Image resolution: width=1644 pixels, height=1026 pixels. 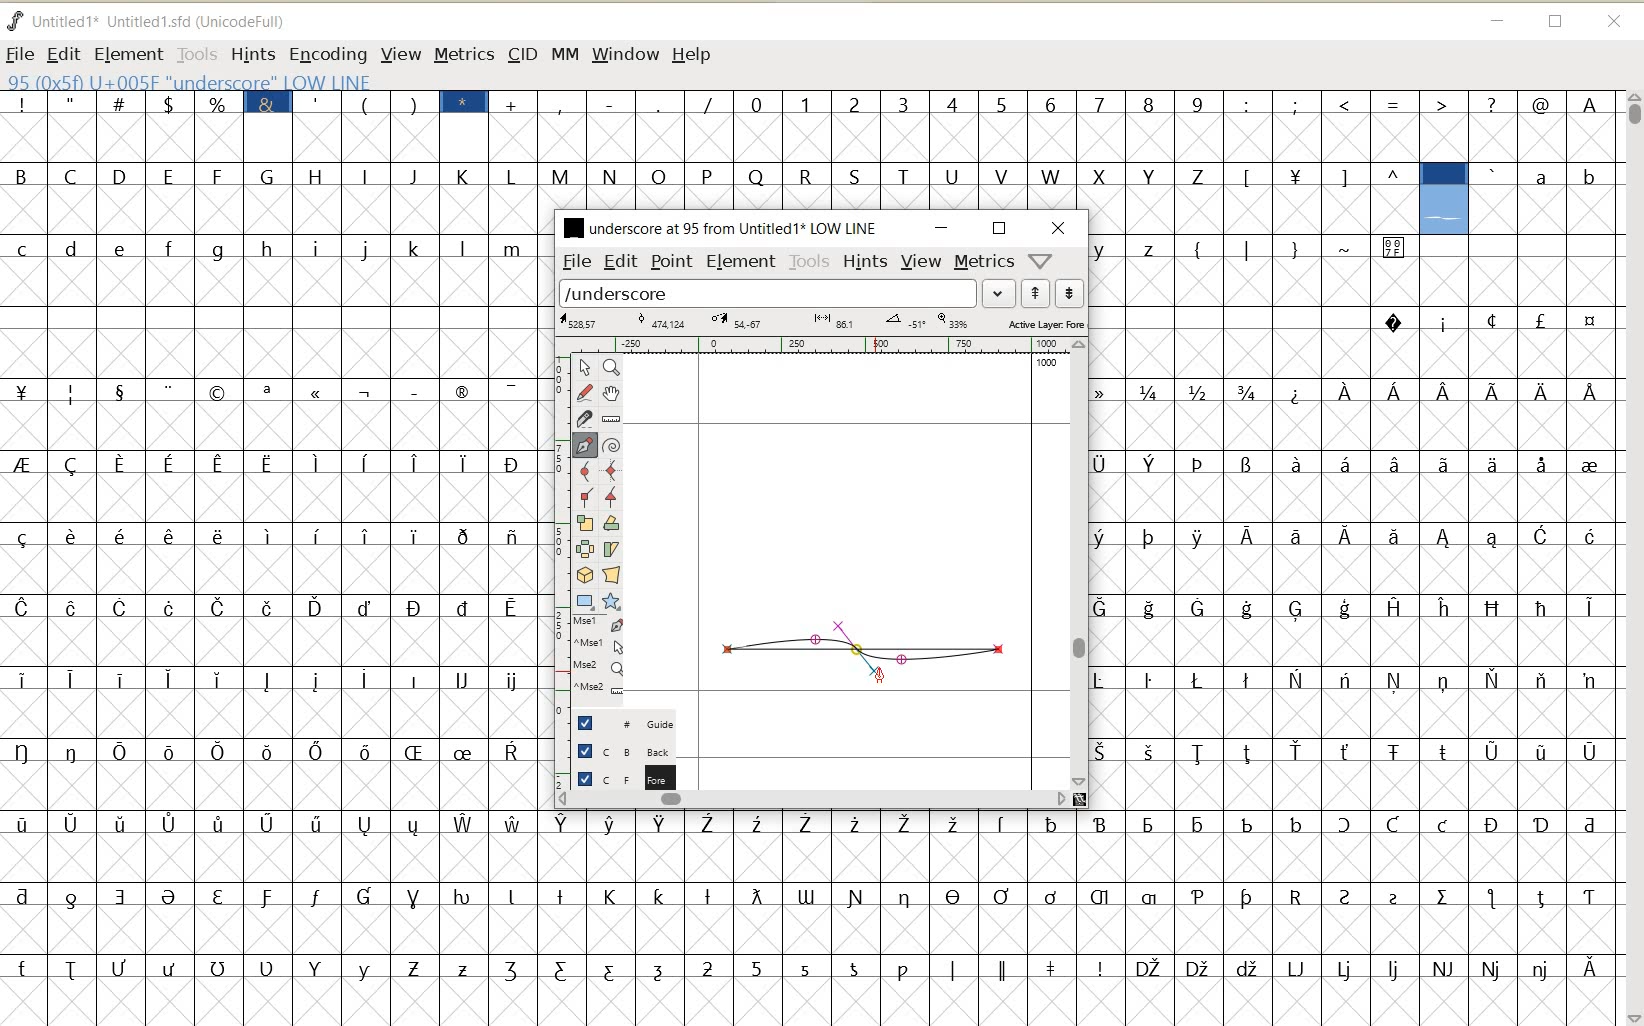 What do you see at coordinates (252, 54) in the screenshot?
I see `HINTS` at bounding box center [252, 54].